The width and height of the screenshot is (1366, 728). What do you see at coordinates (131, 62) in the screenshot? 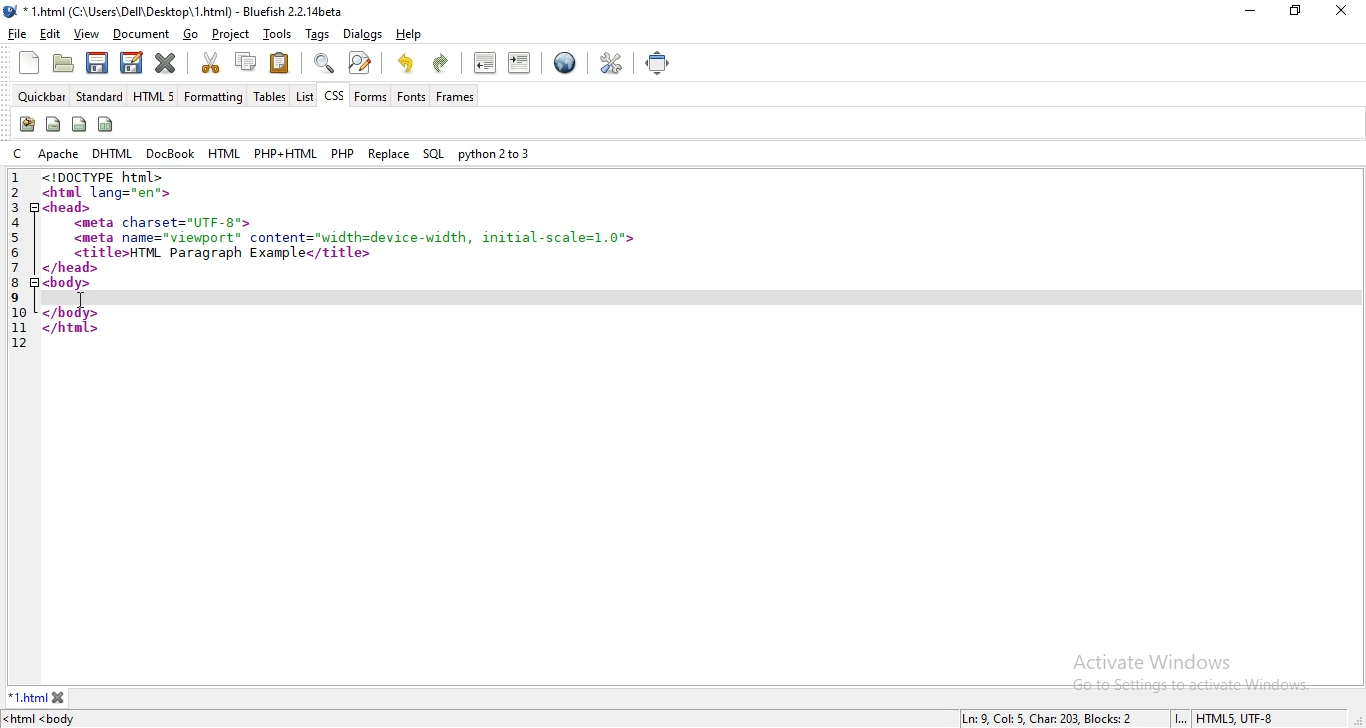
I see `save file as` at bounding box center [131, 62].